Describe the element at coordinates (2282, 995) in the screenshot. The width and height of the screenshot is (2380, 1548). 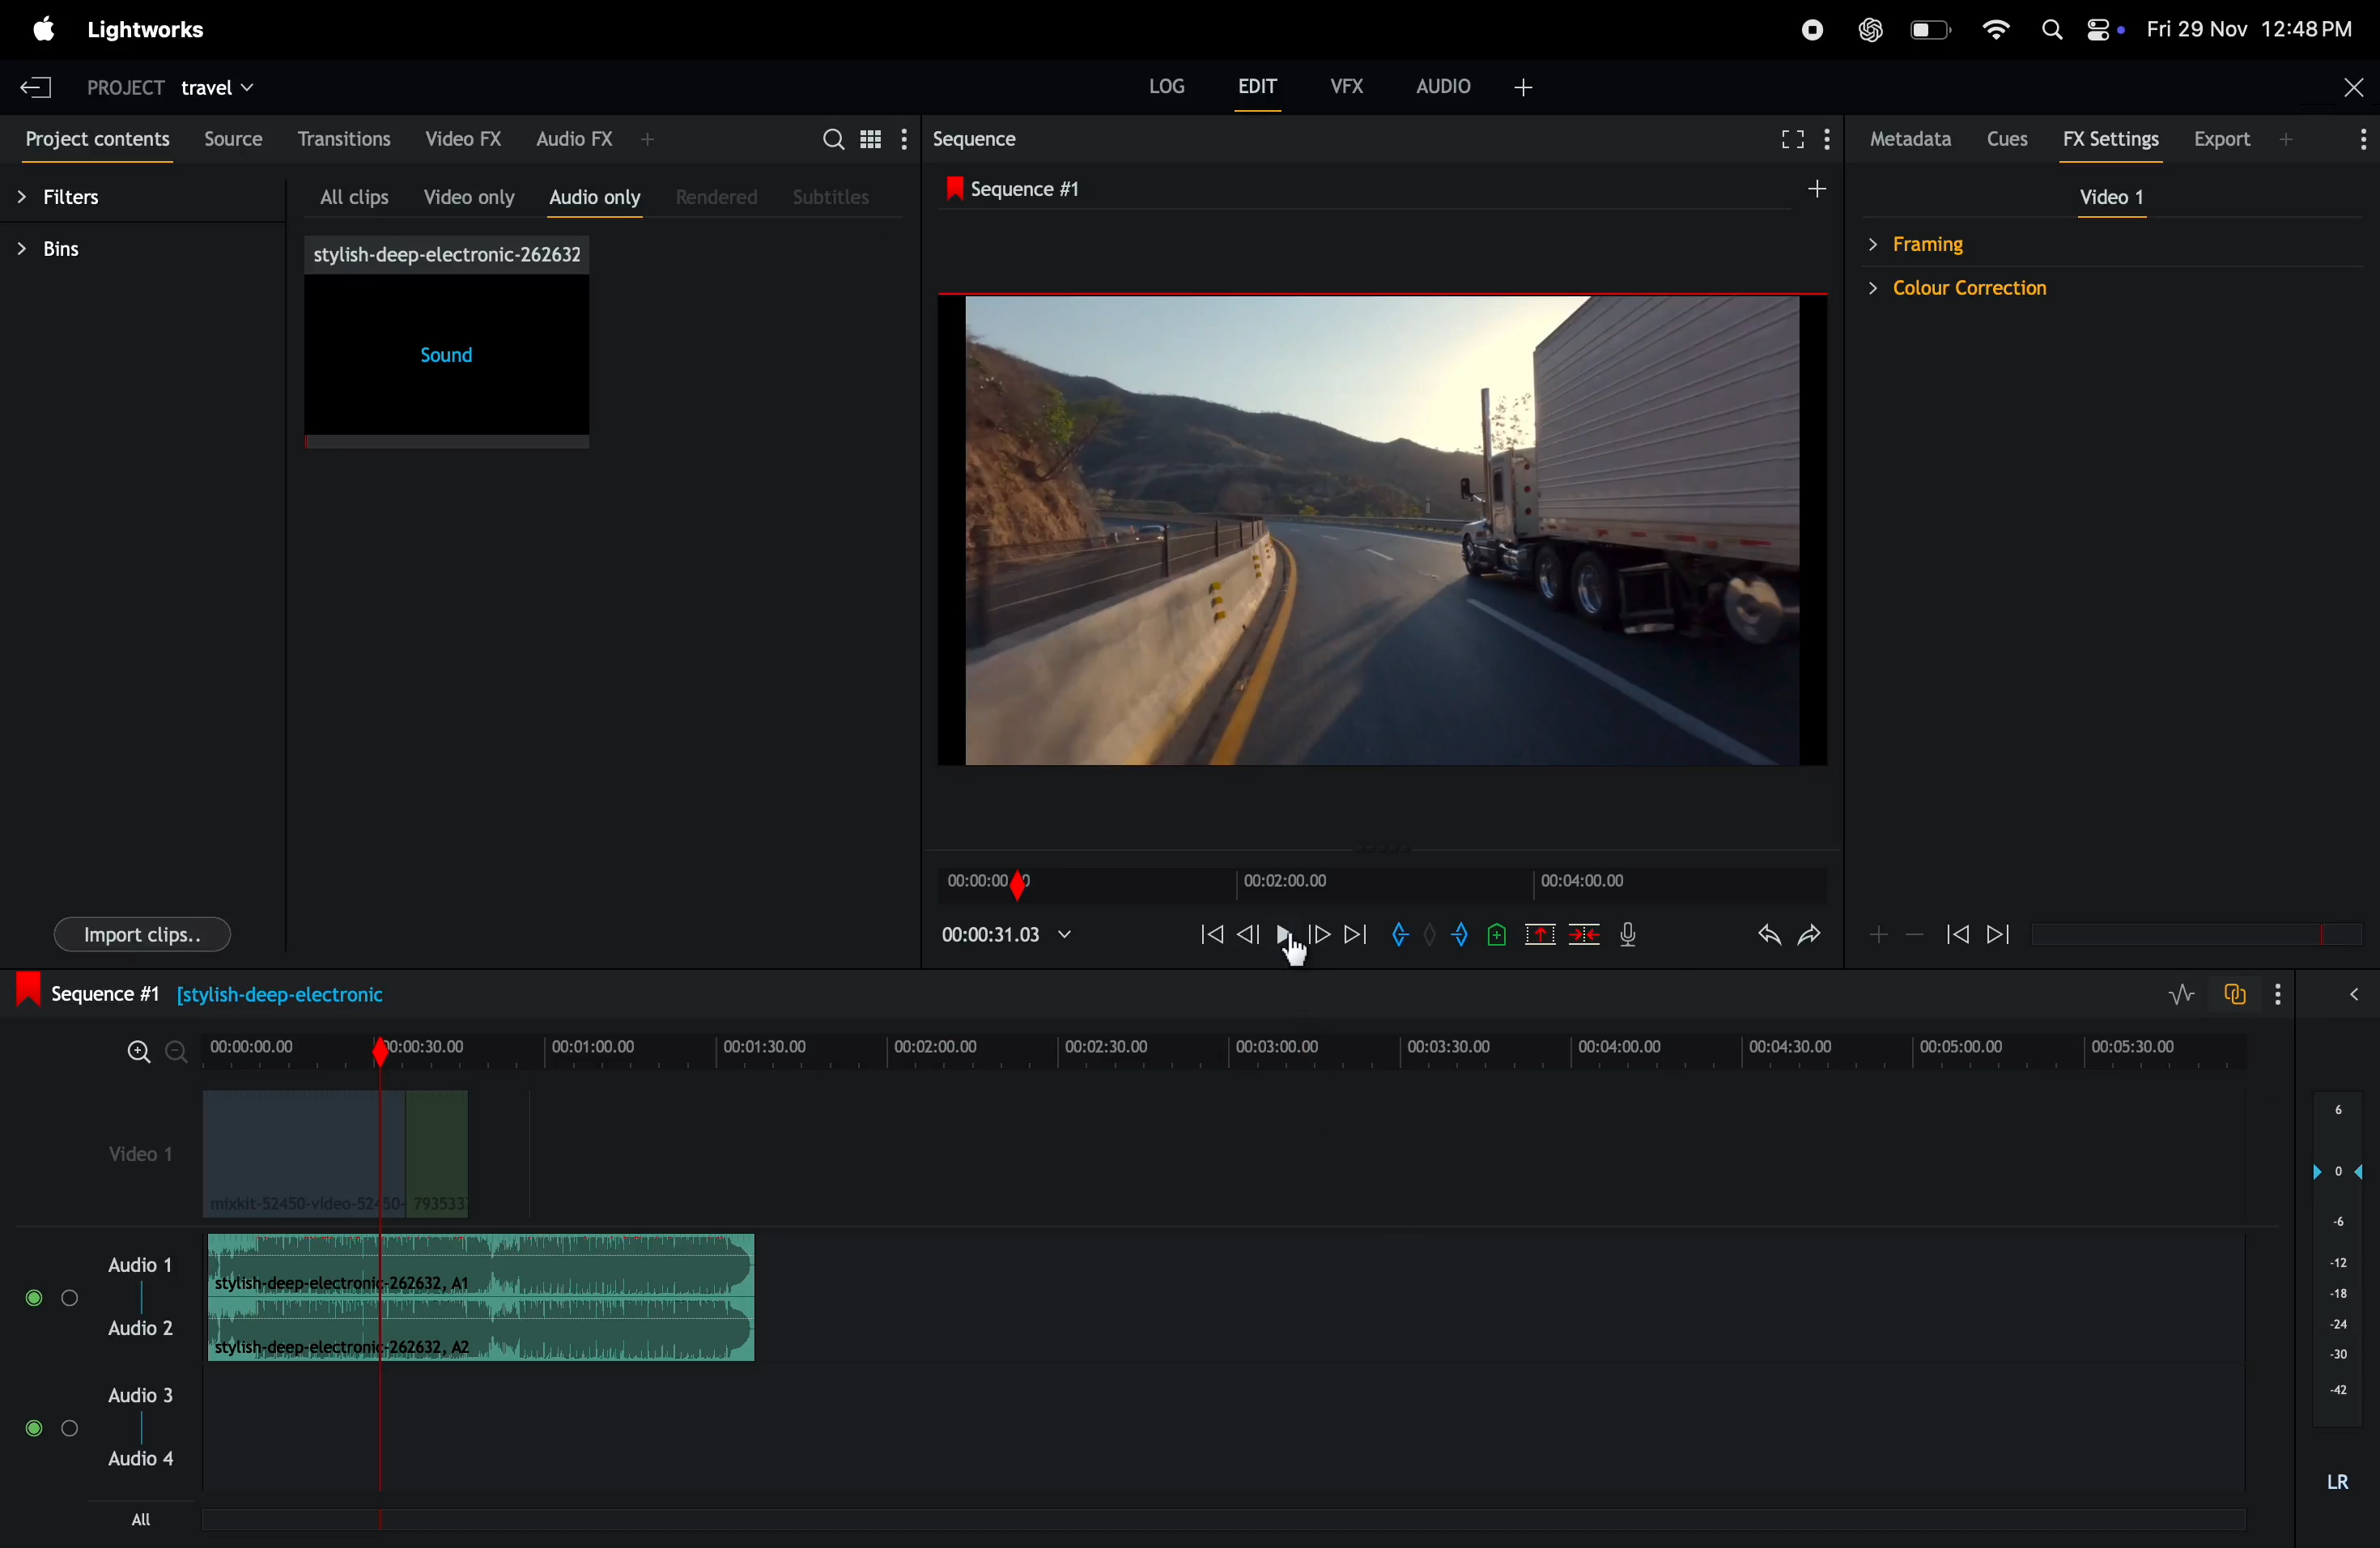
I see `More Options` at that location.